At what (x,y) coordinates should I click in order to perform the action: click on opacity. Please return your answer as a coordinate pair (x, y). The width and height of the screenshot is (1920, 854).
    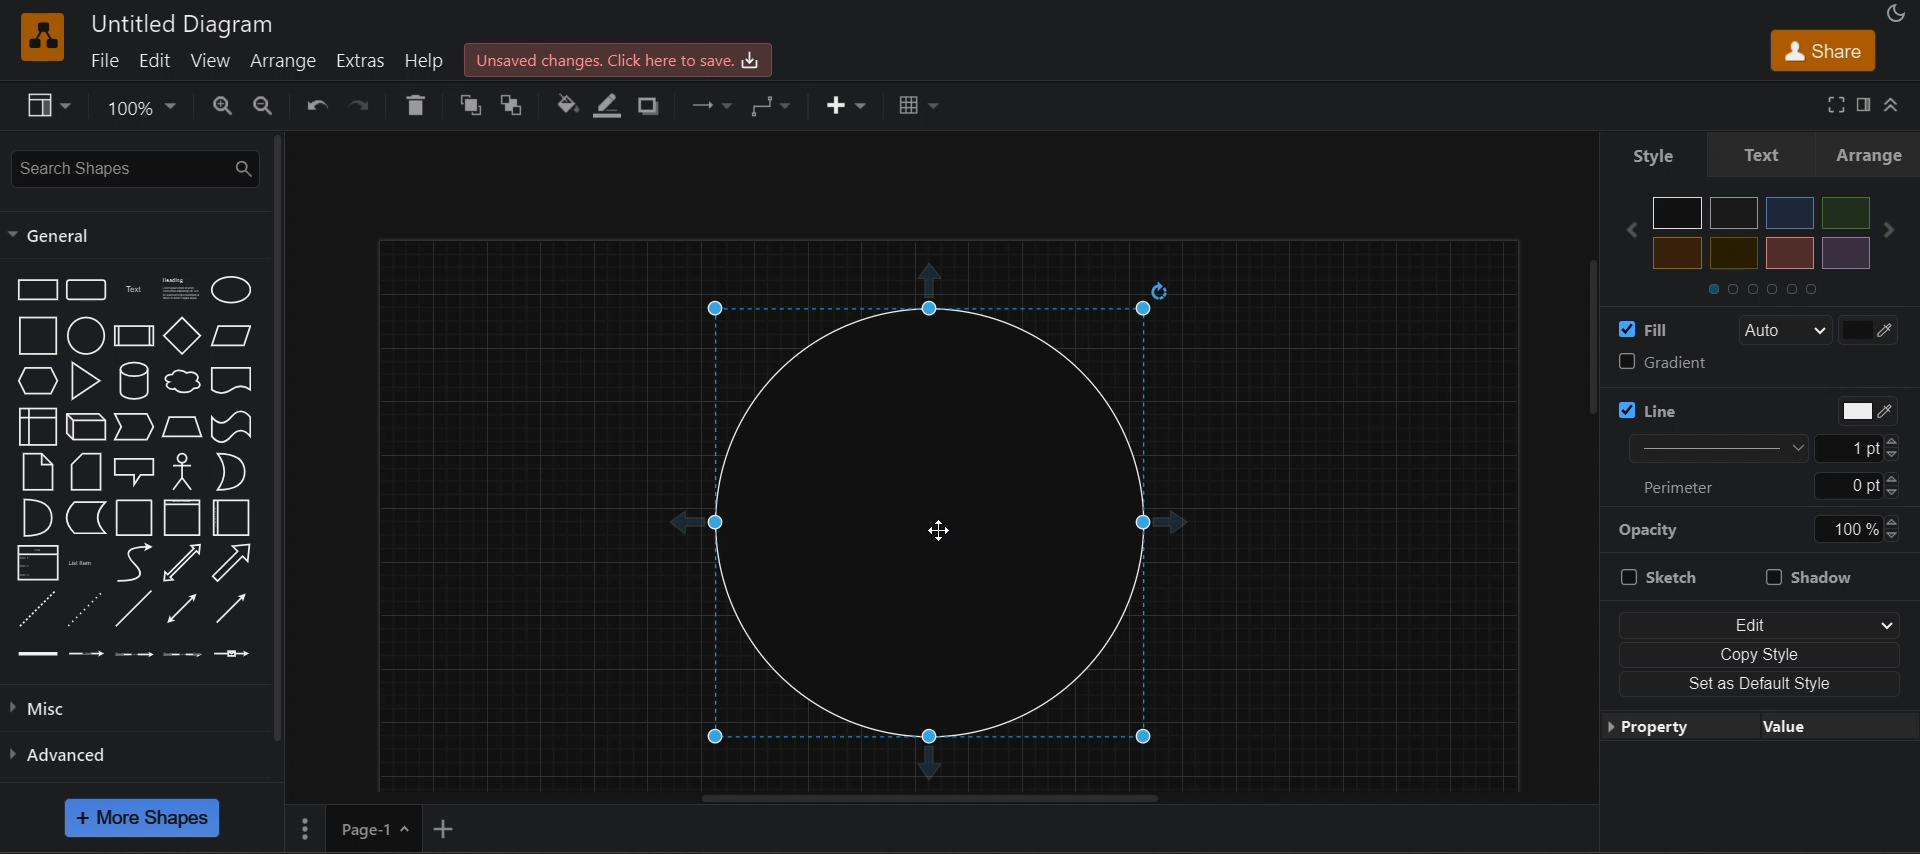
    Looking at the image, I should click on (1697, 533).